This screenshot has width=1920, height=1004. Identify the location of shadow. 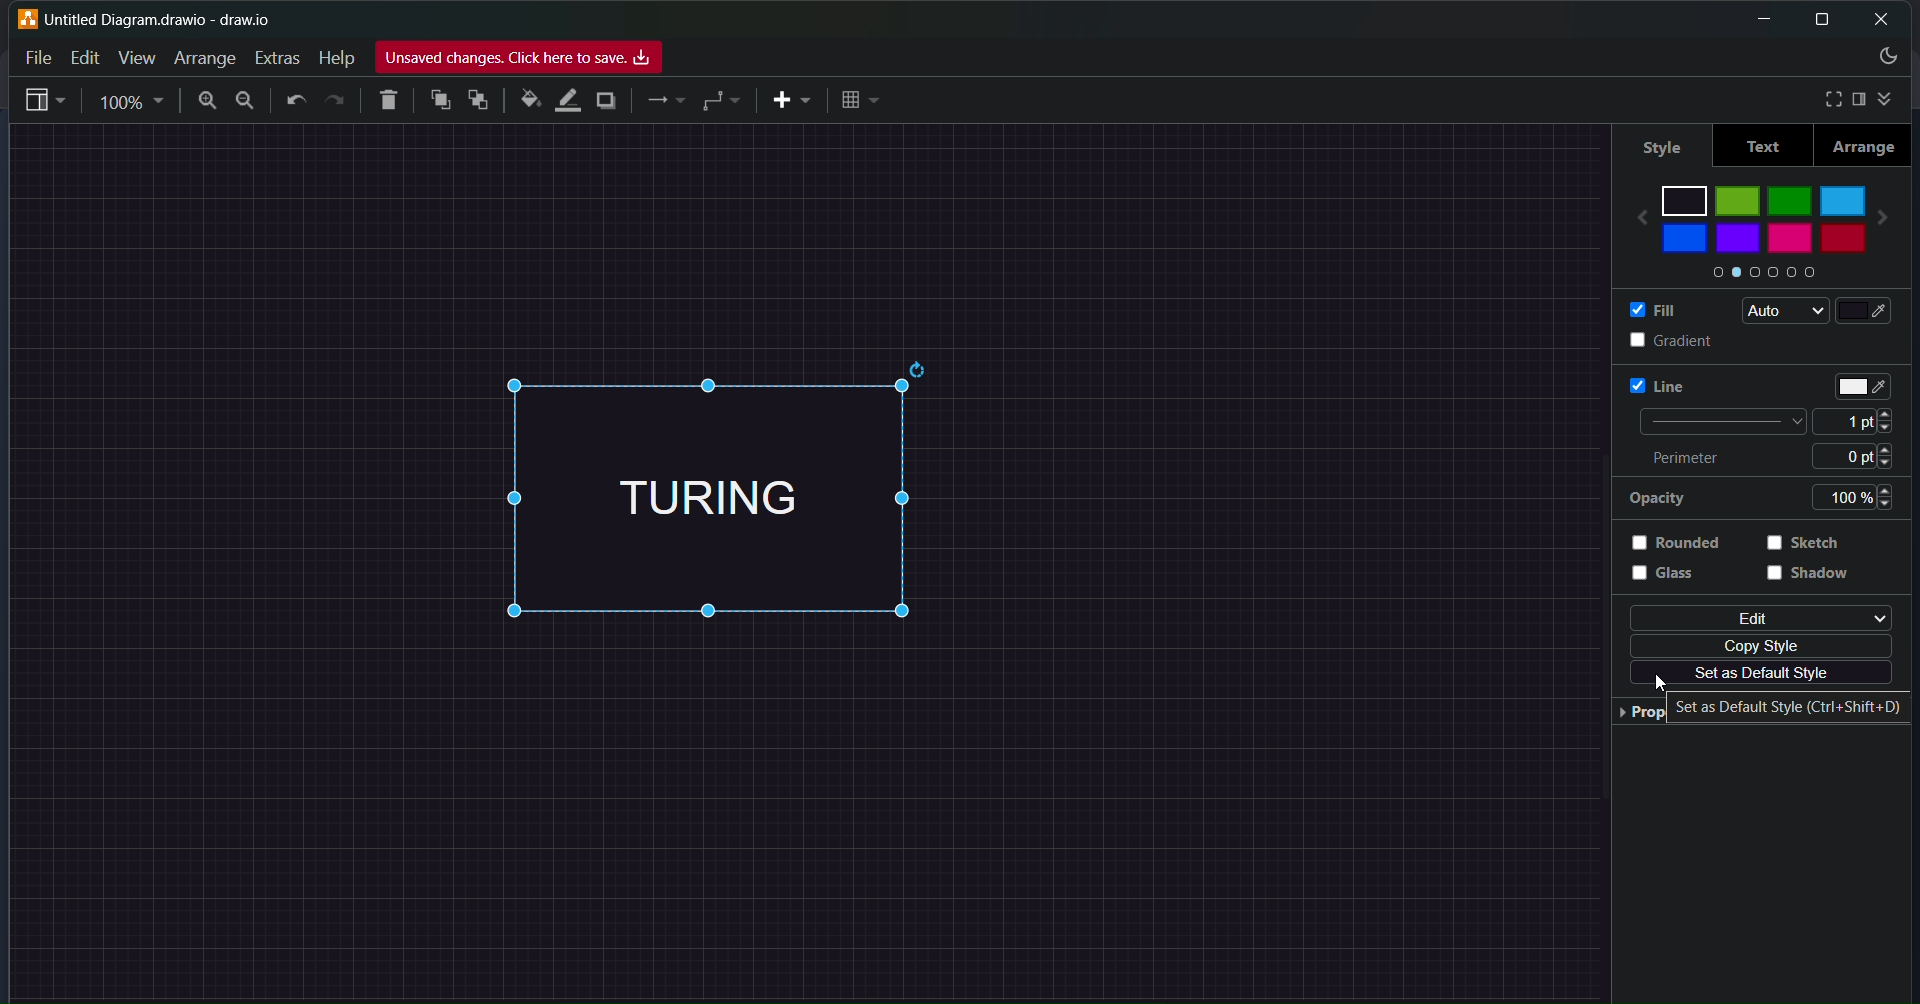
(1812, 581).